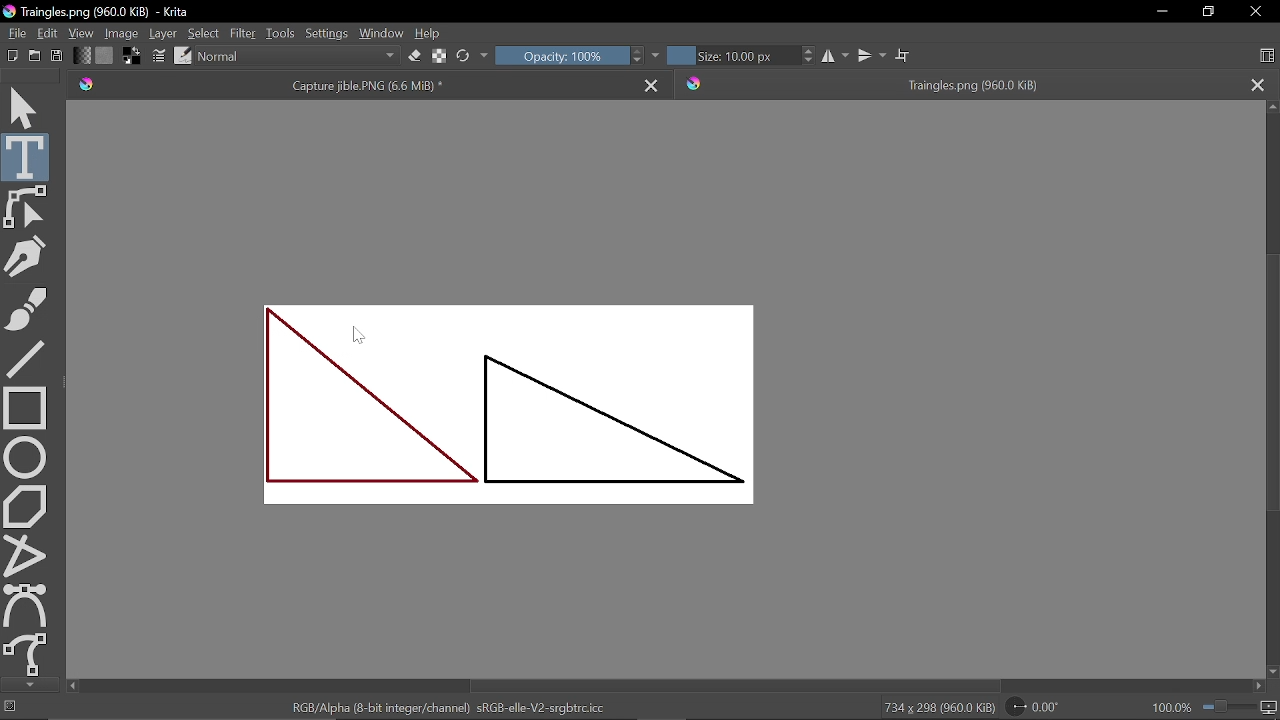 This screenshot has height=720, width=1280. What do you see at coordinates (160, 57) in the screenshot?
I see `Edit brush settings ` at bounding box center [160, 57].